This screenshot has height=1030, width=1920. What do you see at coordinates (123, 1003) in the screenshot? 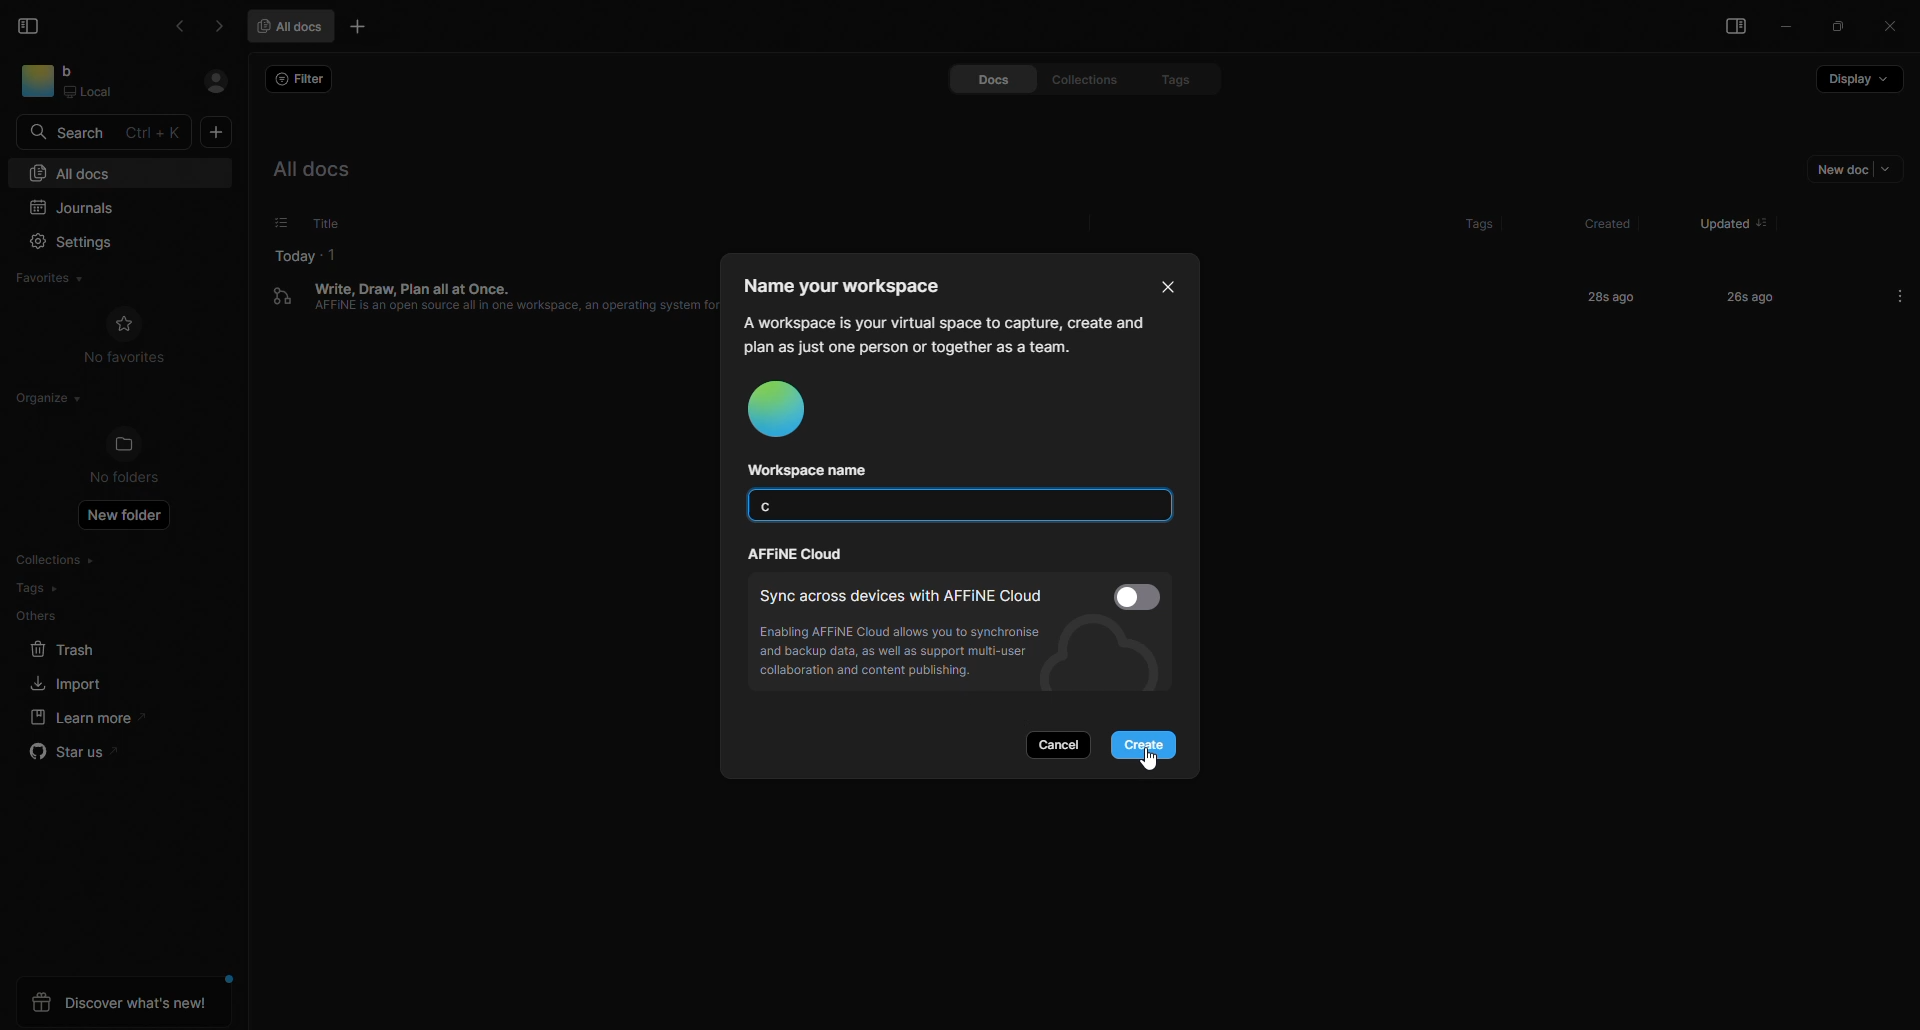
I see `Discover what's new!` at bounding box center [123, 1003].